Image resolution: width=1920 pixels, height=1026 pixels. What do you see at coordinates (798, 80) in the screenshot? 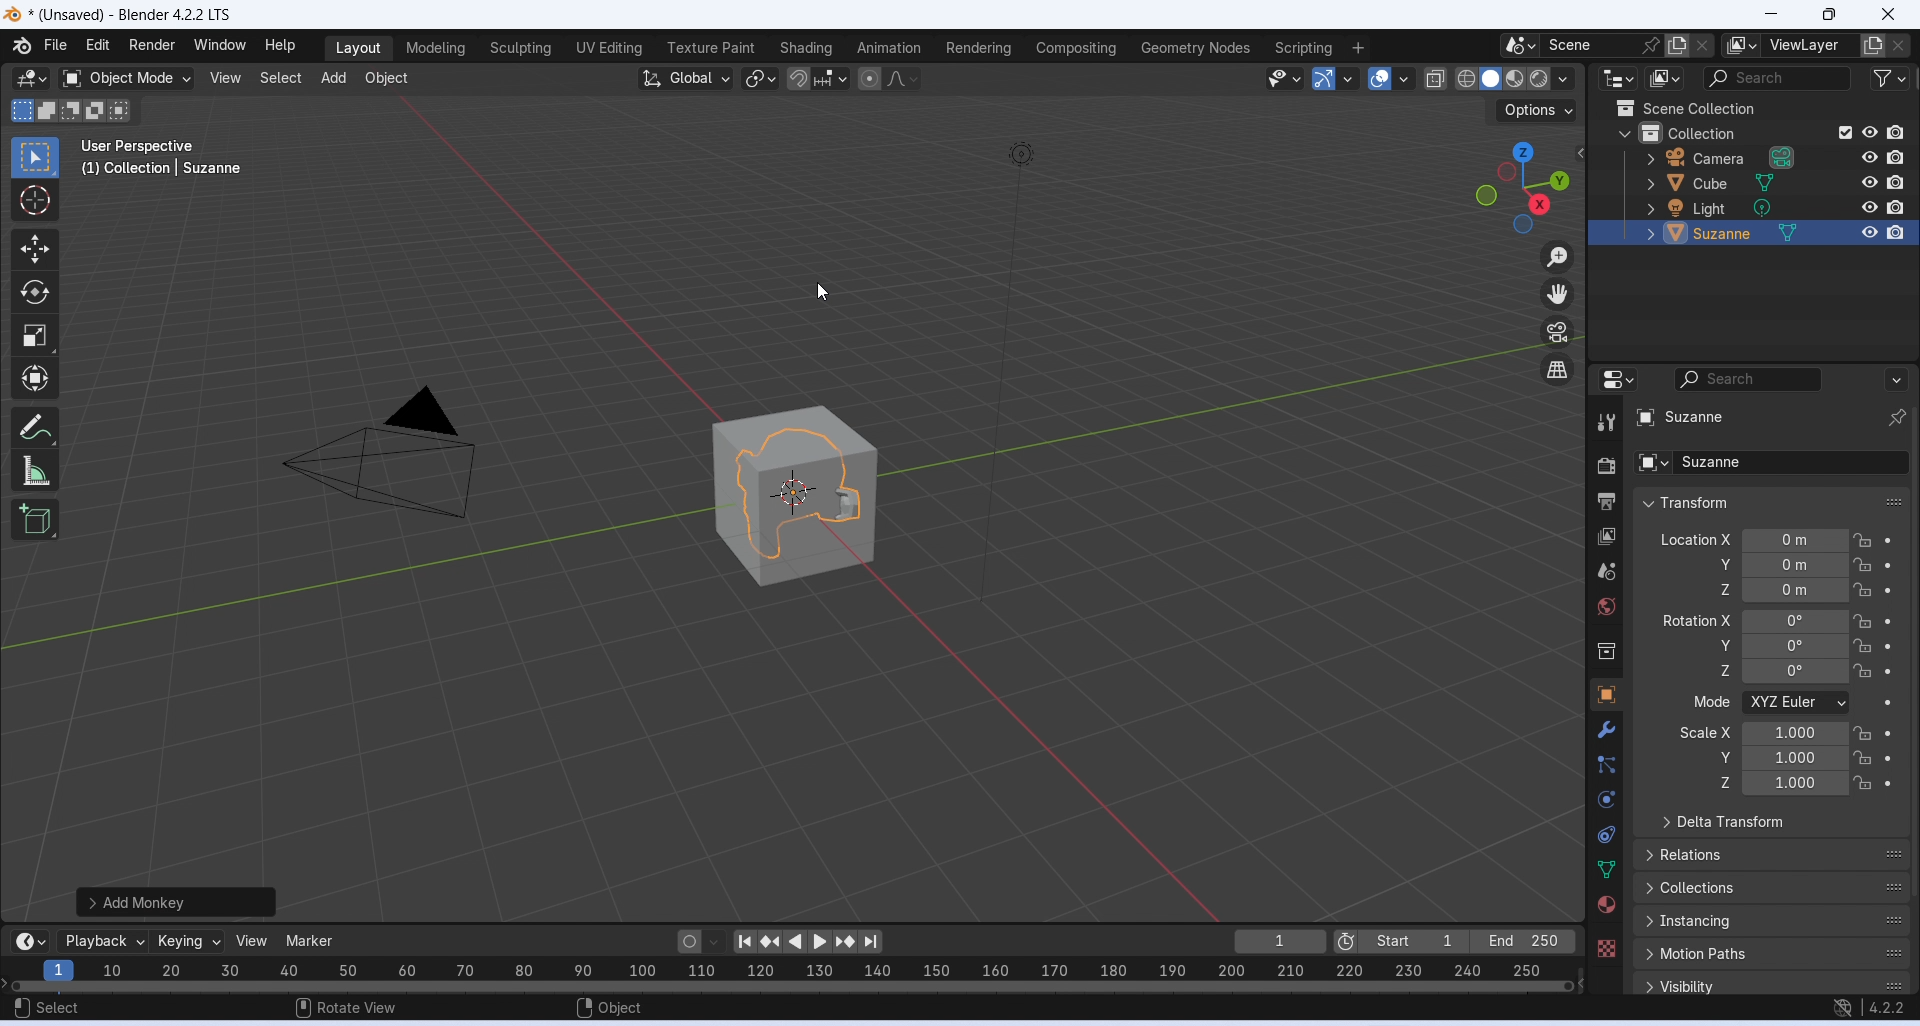
I see `snap` at bounding box center [798, 80].